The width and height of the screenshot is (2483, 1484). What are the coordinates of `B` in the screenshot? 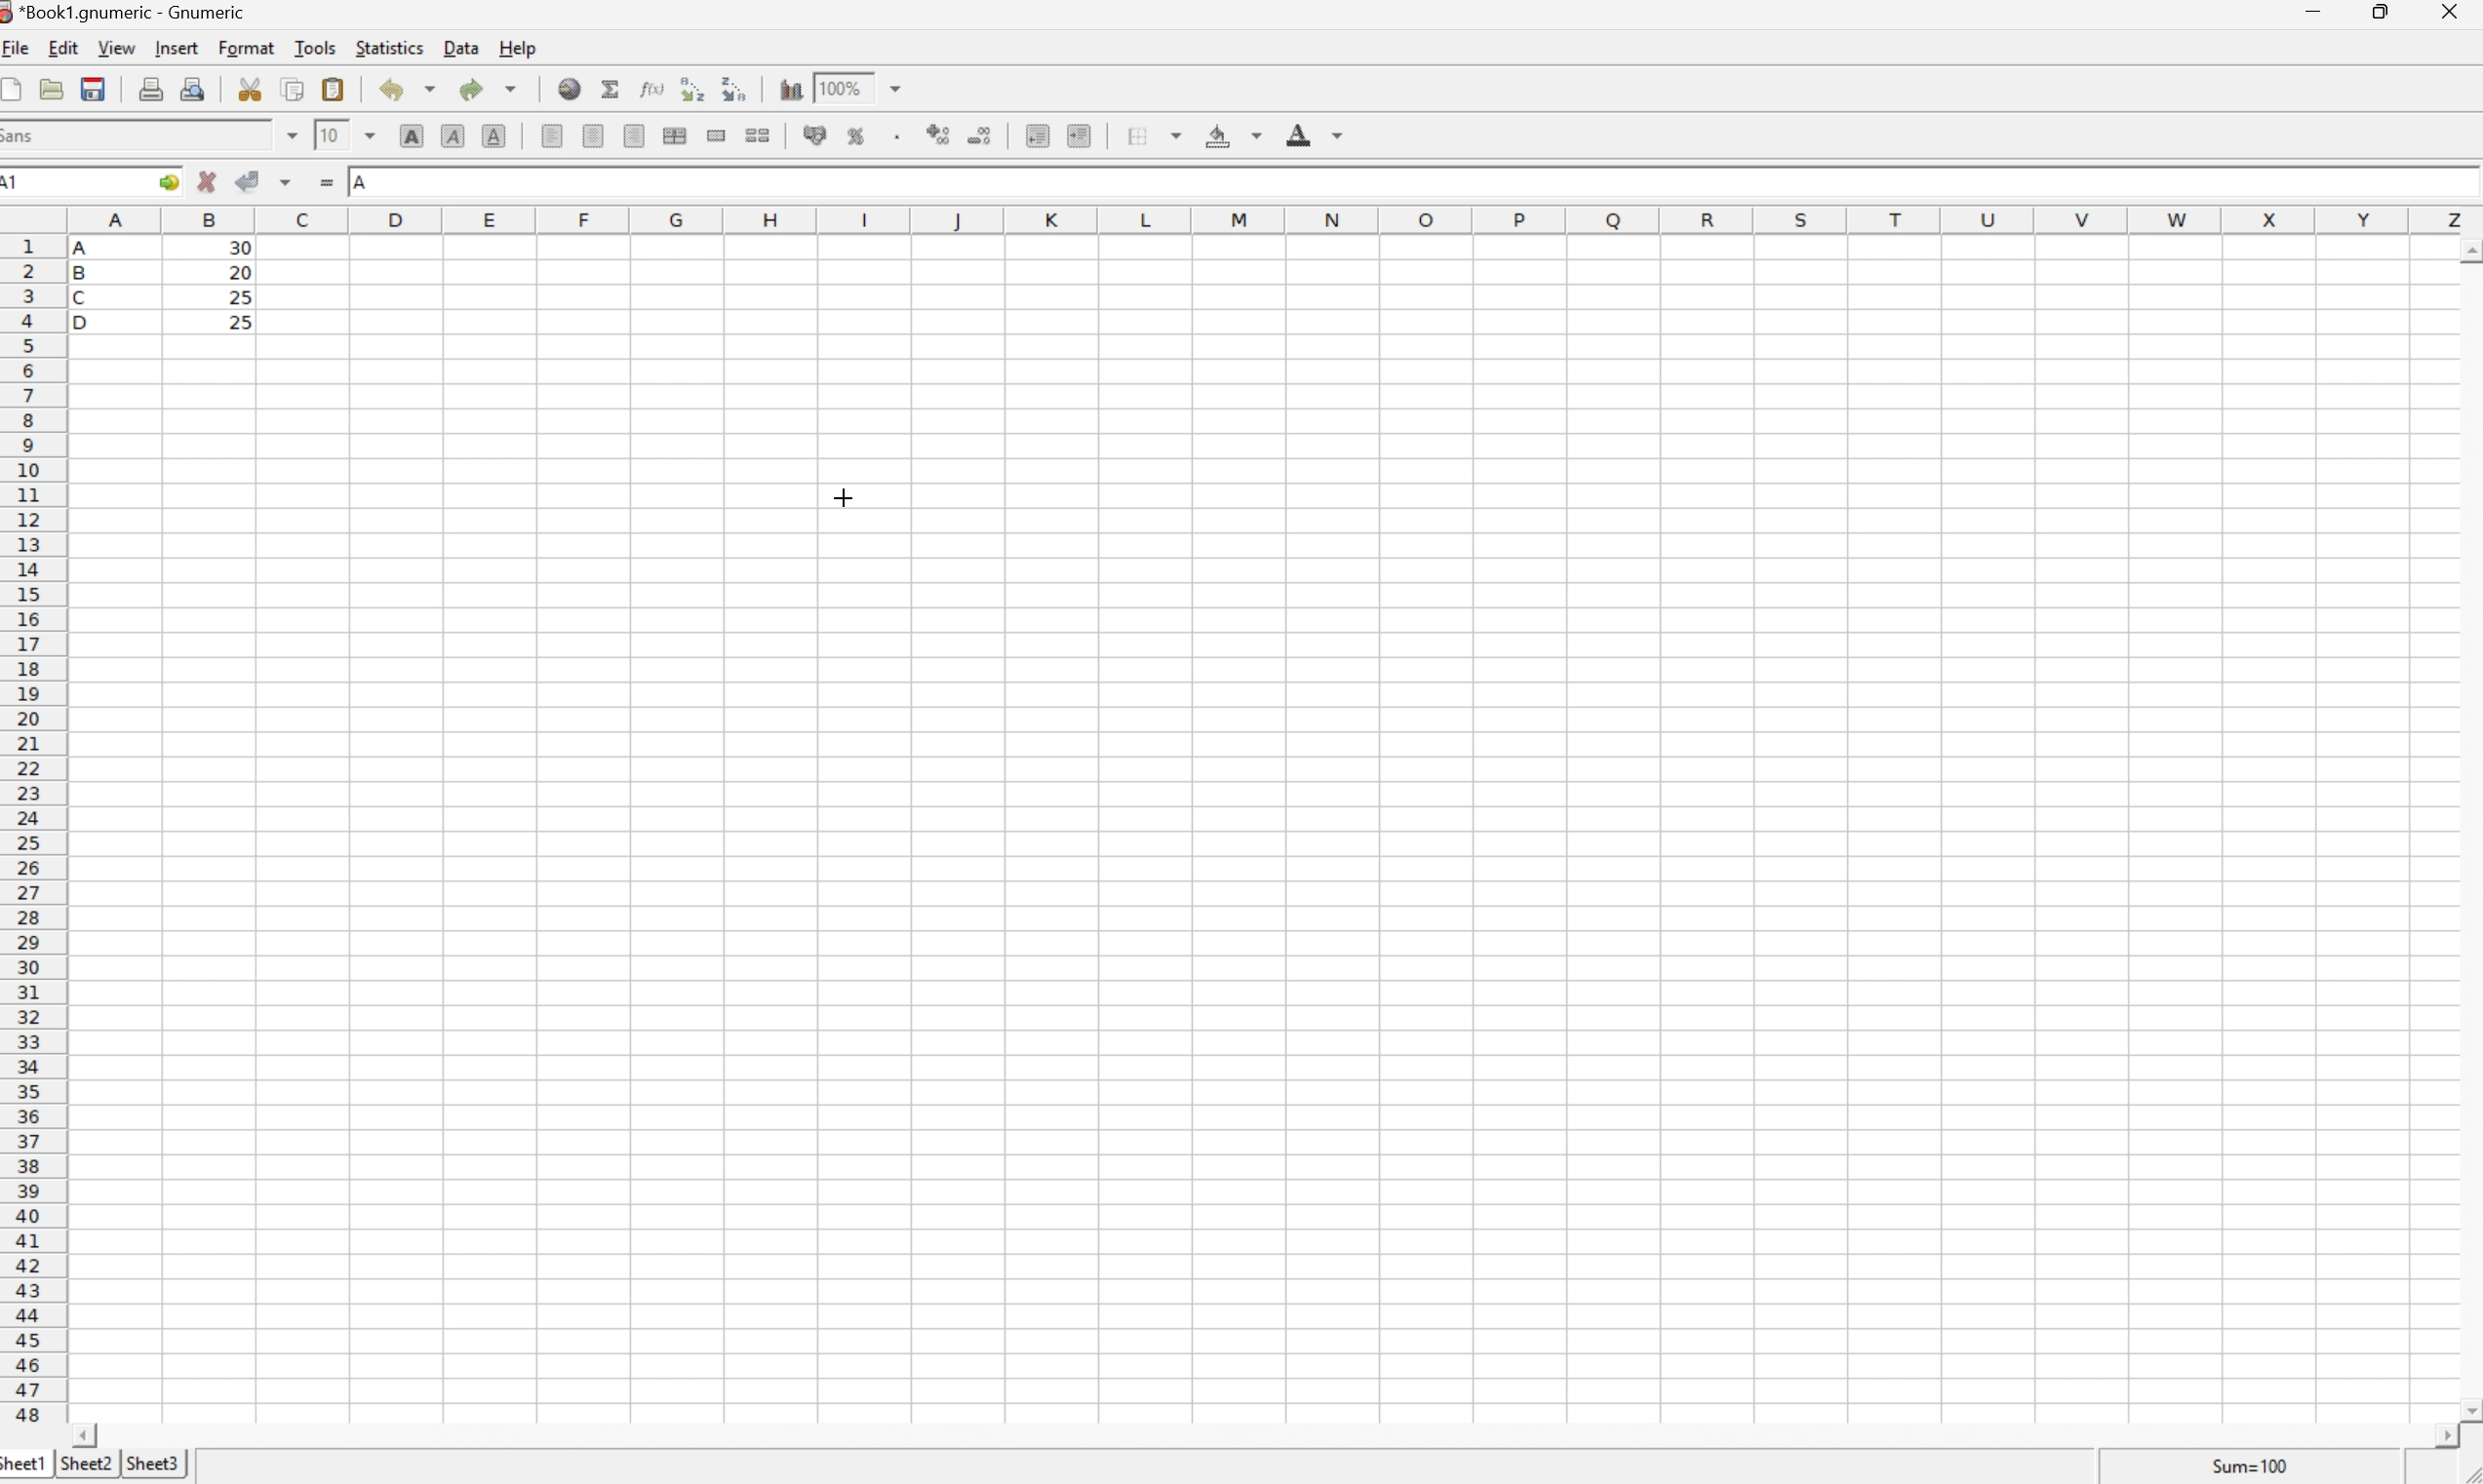 It's located at (86, 276).